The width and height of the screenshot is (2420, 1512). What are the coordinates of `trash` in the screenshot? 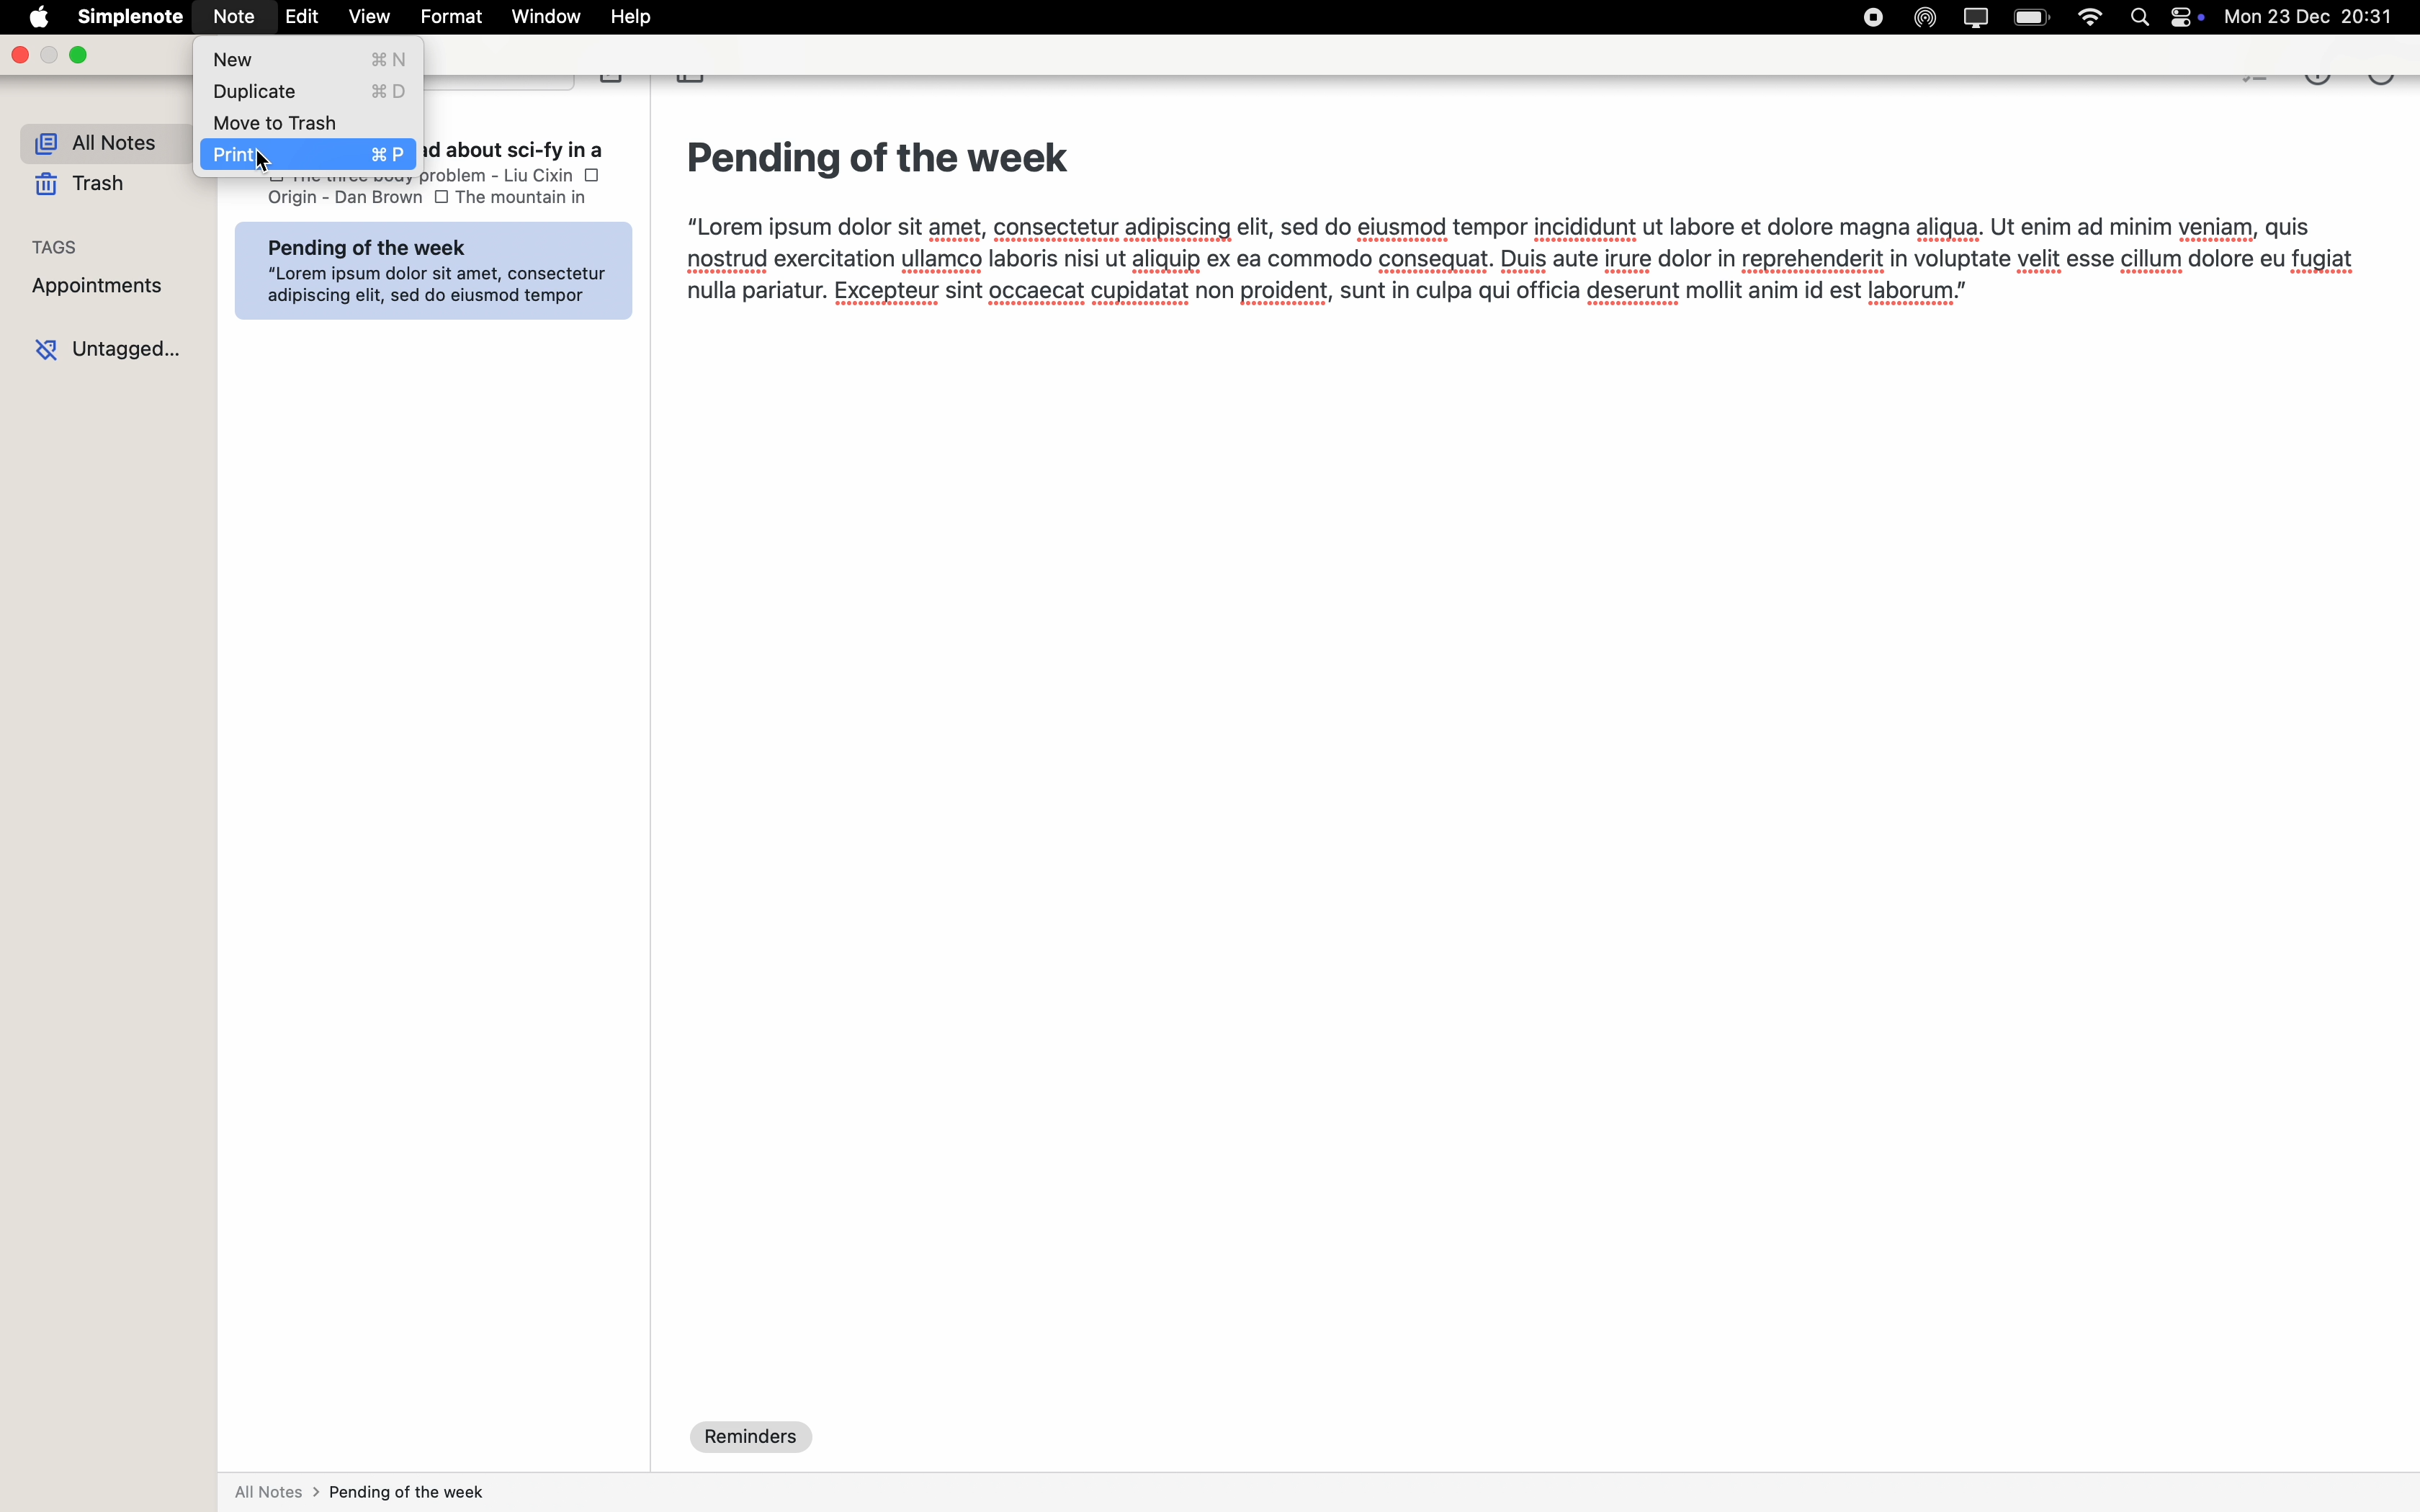 It's located at (80, 190).